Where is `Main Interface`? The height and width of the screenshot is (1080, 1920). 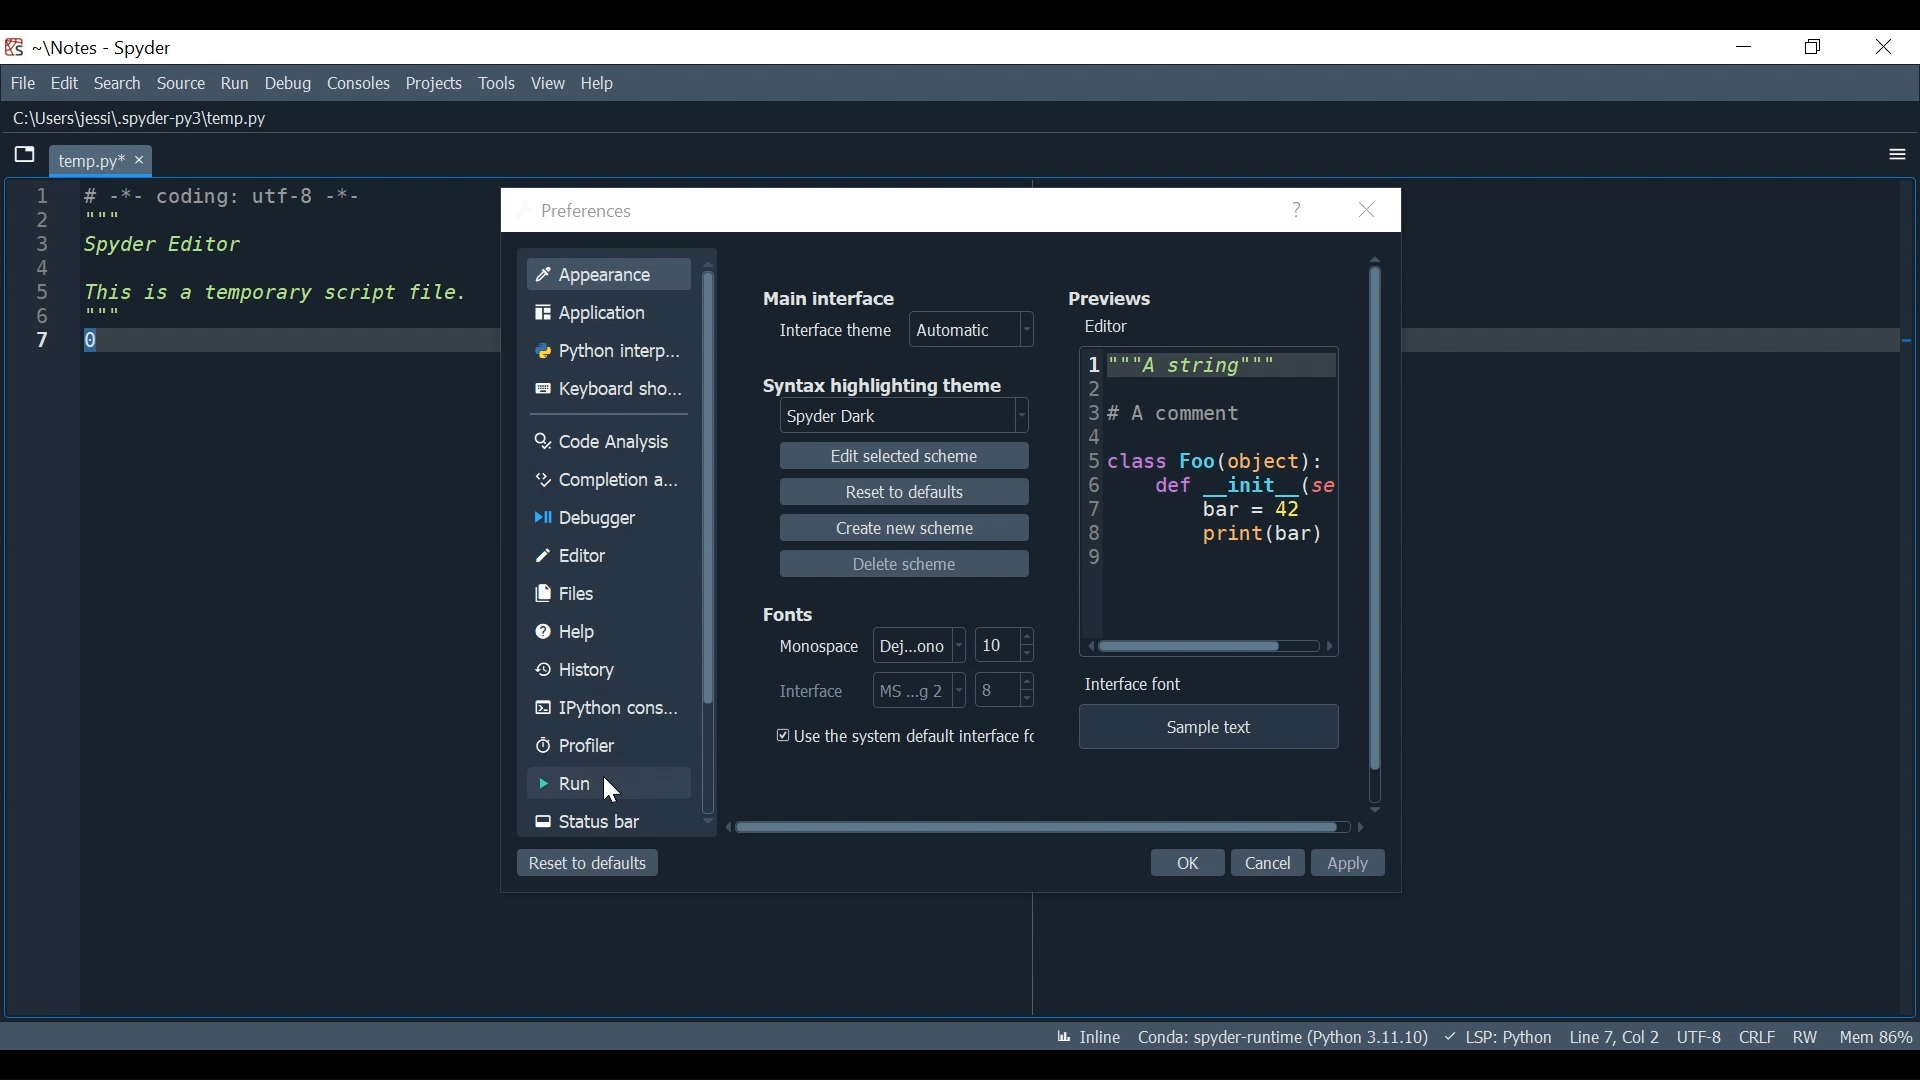 Main Interface is located at coordinates (832, 298).